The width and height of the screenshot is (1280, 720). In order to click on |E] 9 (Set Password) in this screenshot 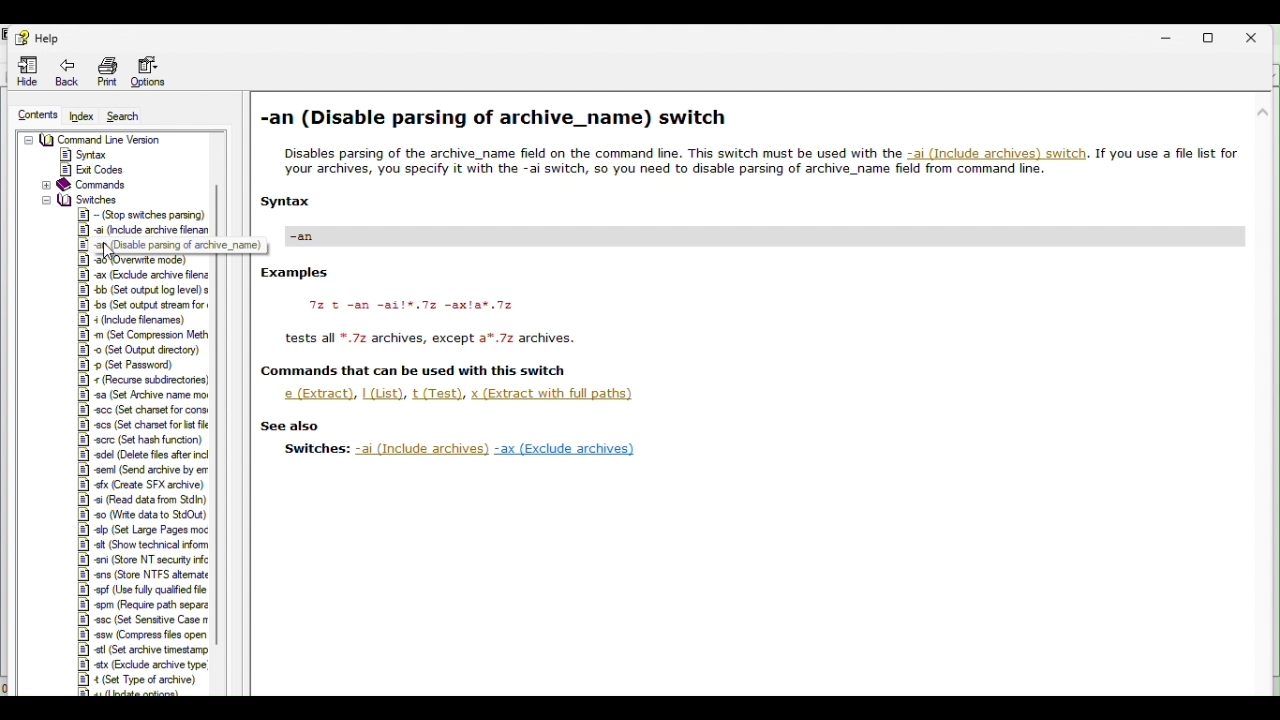, I will do `click(133, 365)`.